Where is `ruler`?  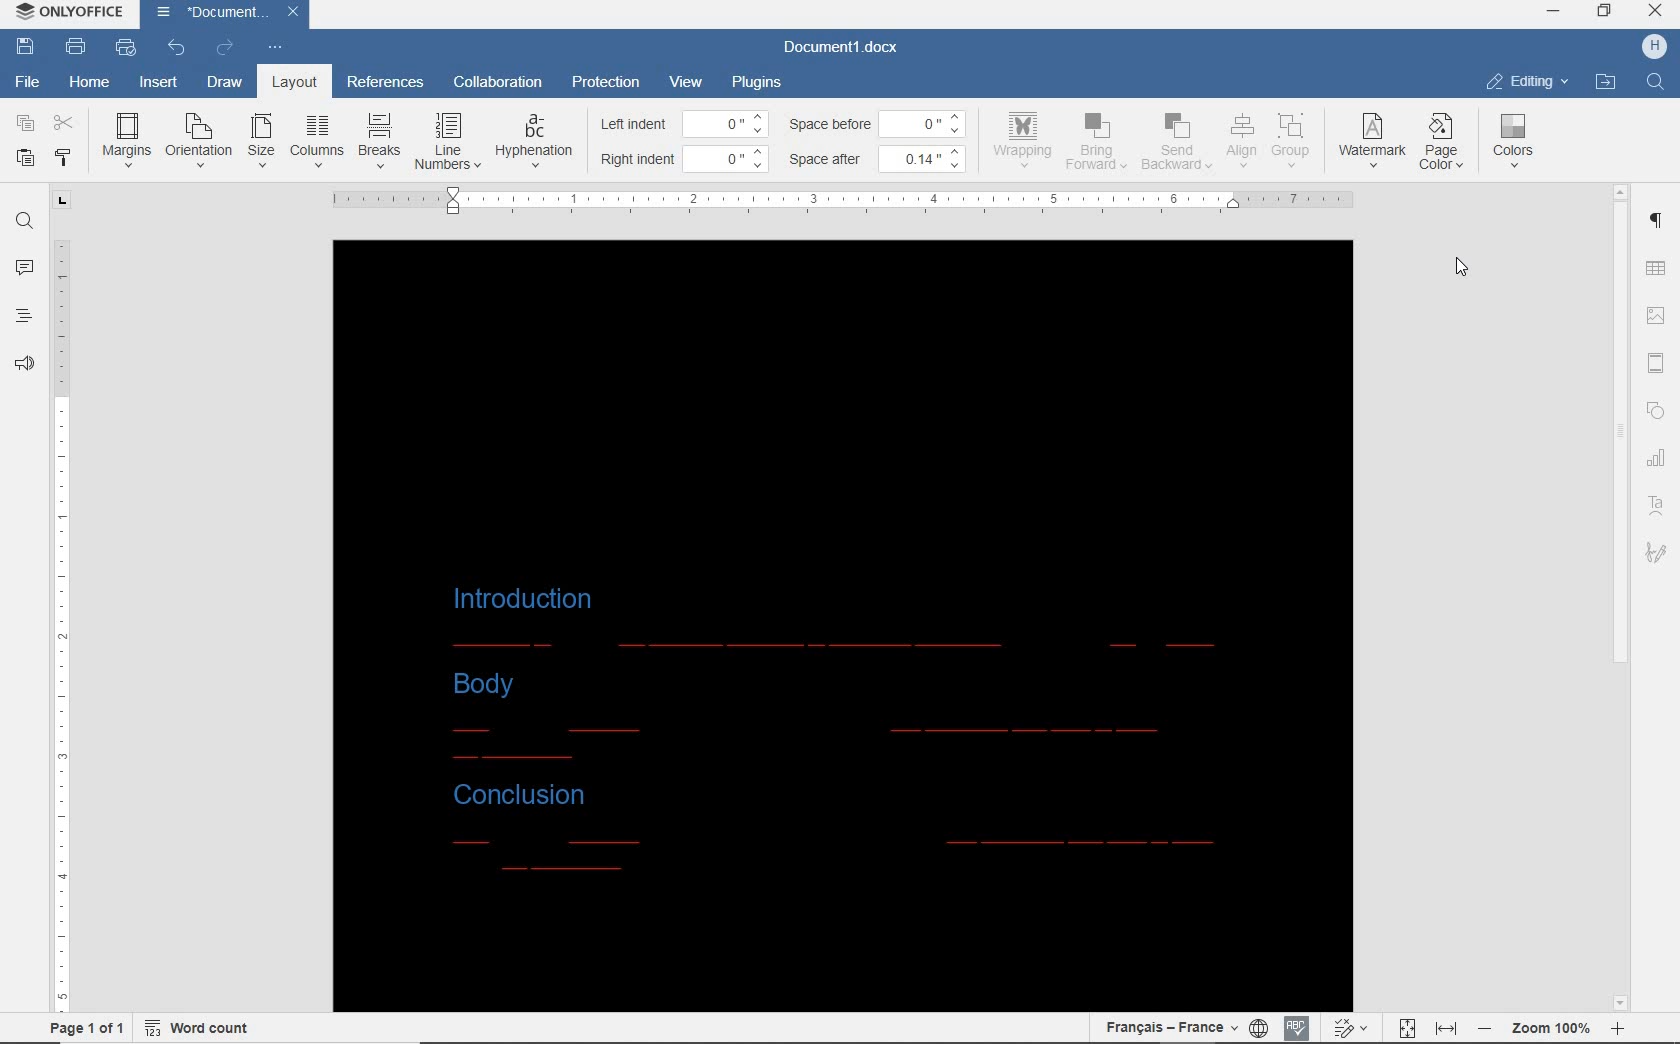 ruler is located at coordinates (847, 201).